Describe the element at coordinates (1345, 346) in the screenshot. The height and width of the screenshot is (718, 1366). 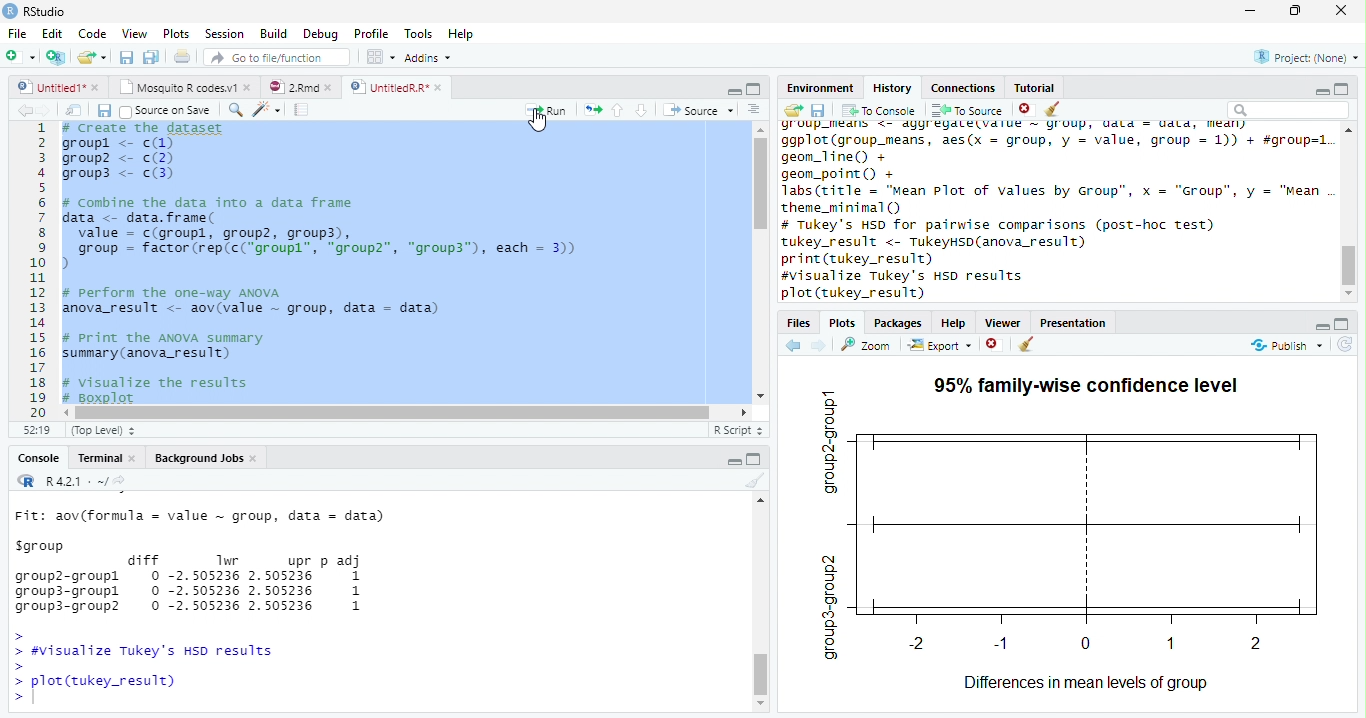
I see `Revert changes ` at that location.